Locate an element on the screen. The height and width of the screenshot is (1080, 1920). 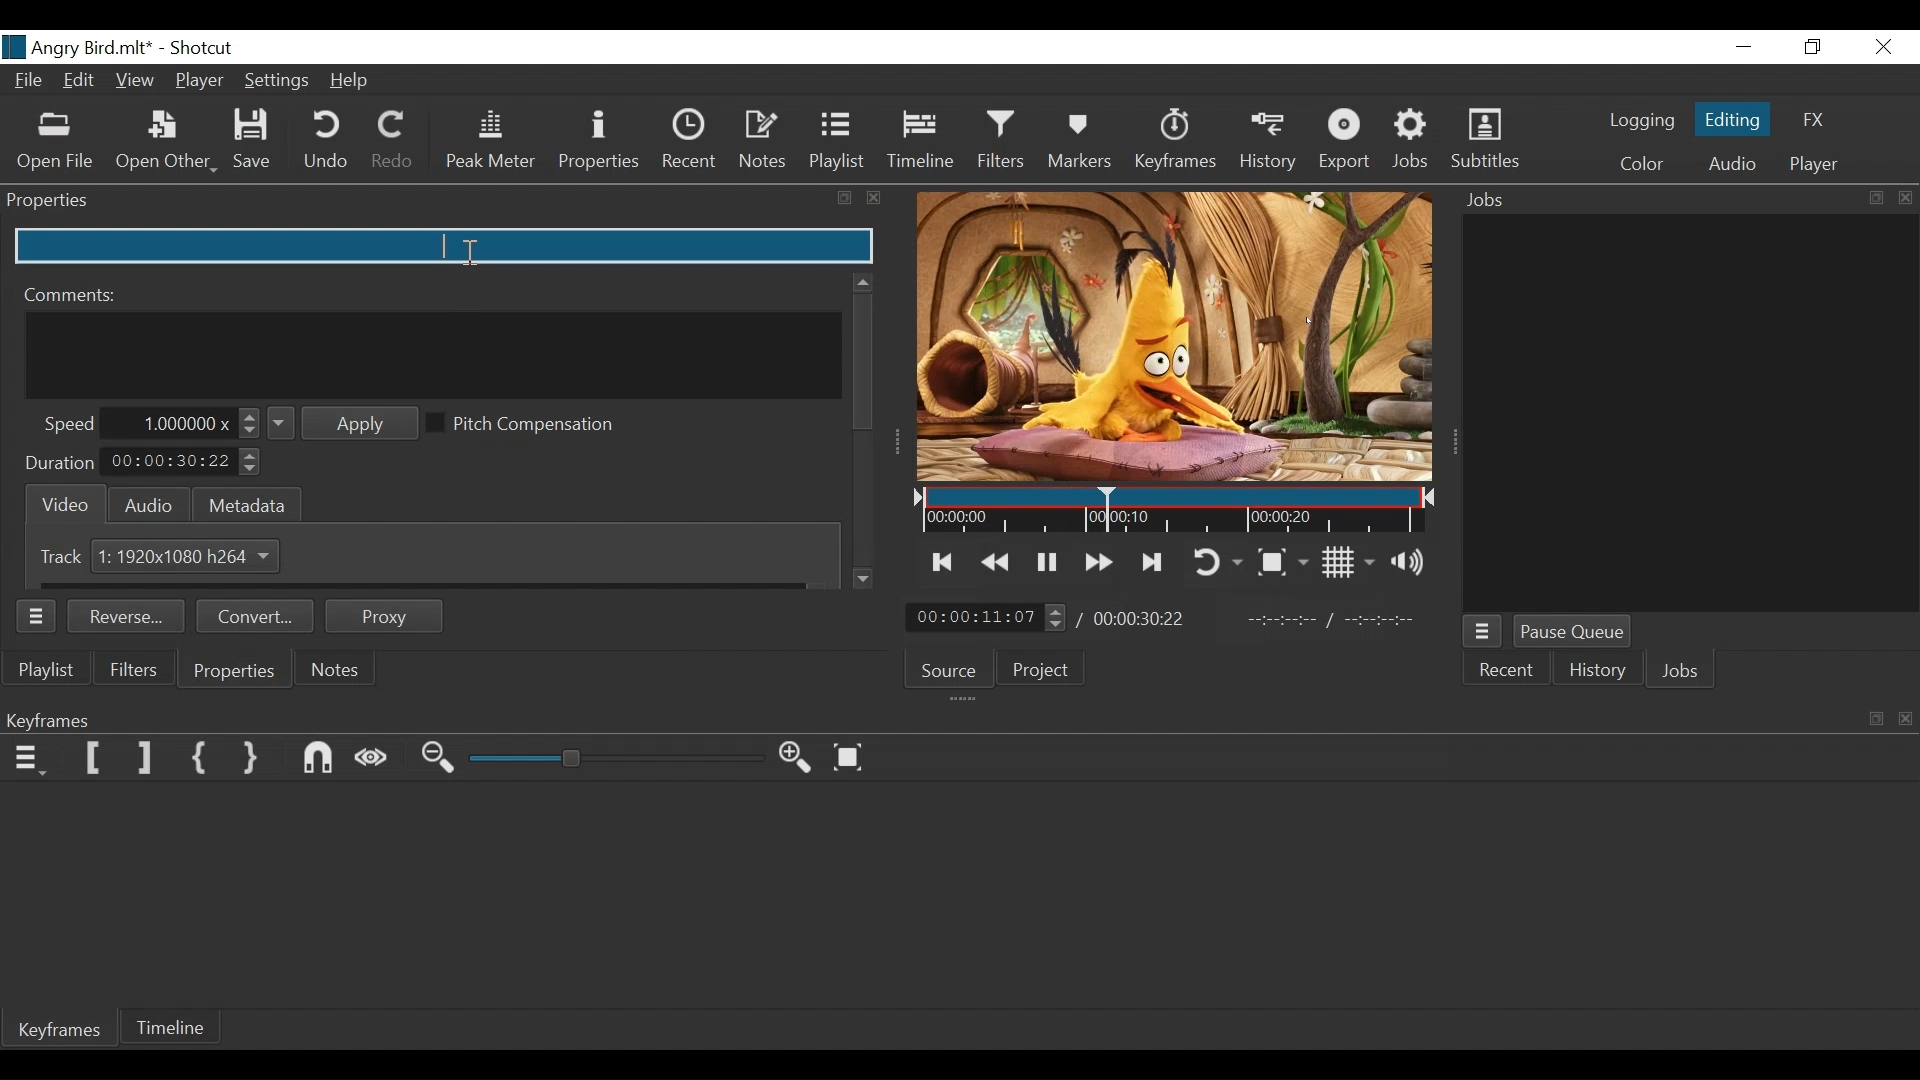
Show volume control is located at coordinates (1413, 564).